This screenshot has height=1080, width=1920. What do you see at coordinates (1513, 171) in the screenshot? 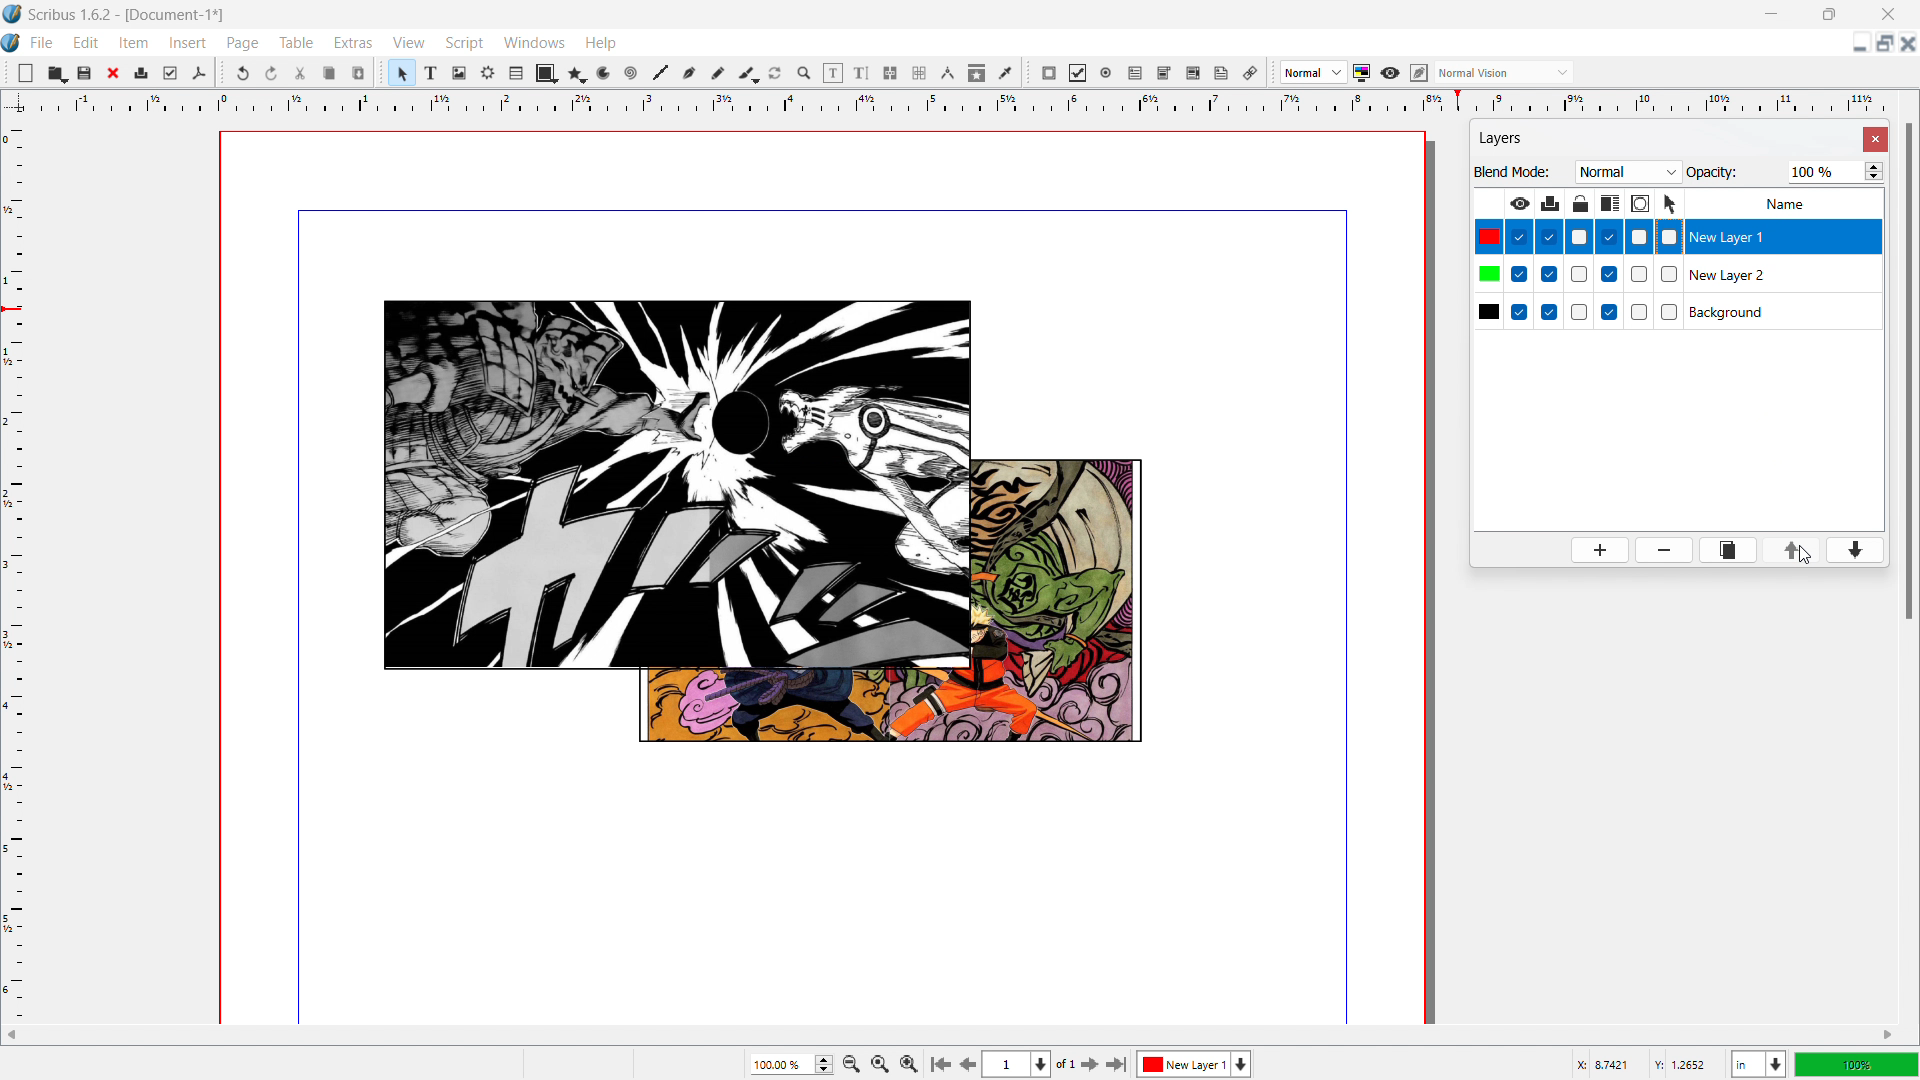
I see `Blend Mode:` at bounding box center [1513, 171].